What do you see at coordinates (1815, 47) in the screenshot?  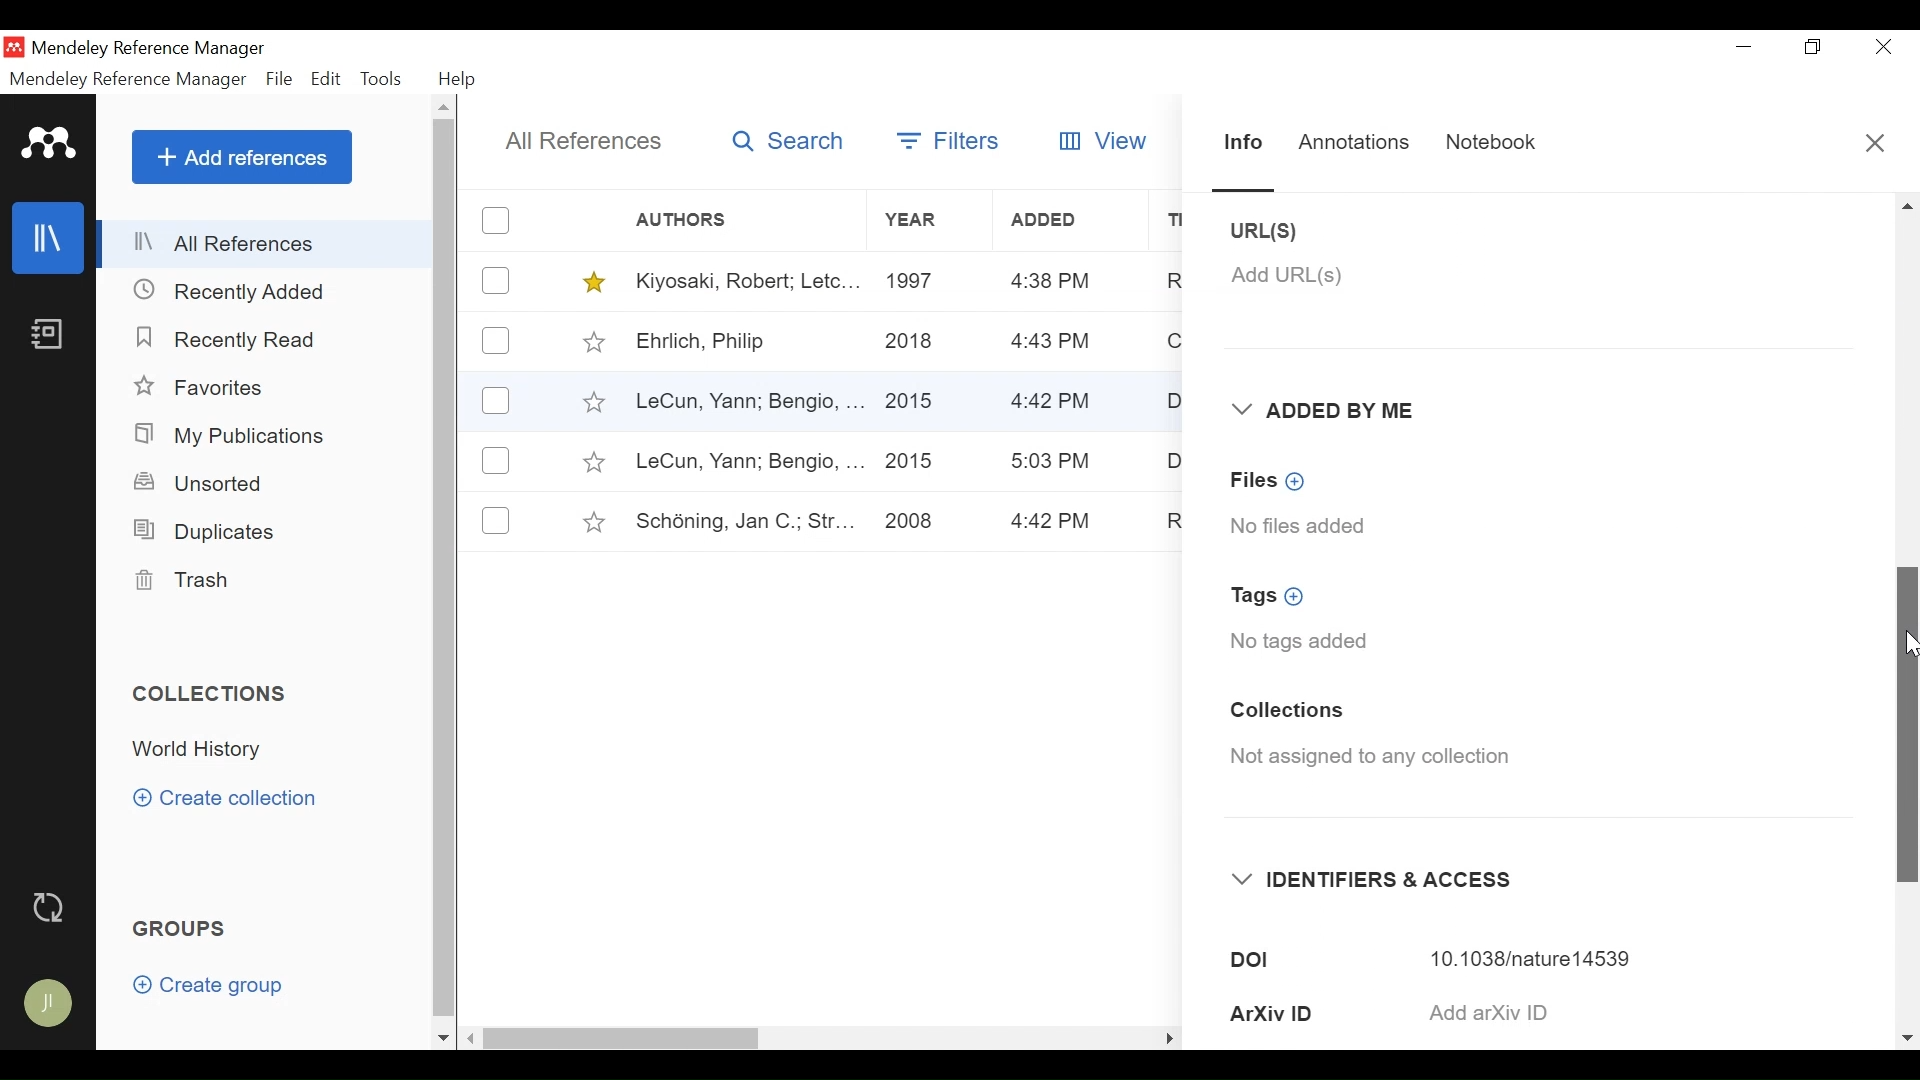 I see `Restore` at bounding box center [1815, 47].